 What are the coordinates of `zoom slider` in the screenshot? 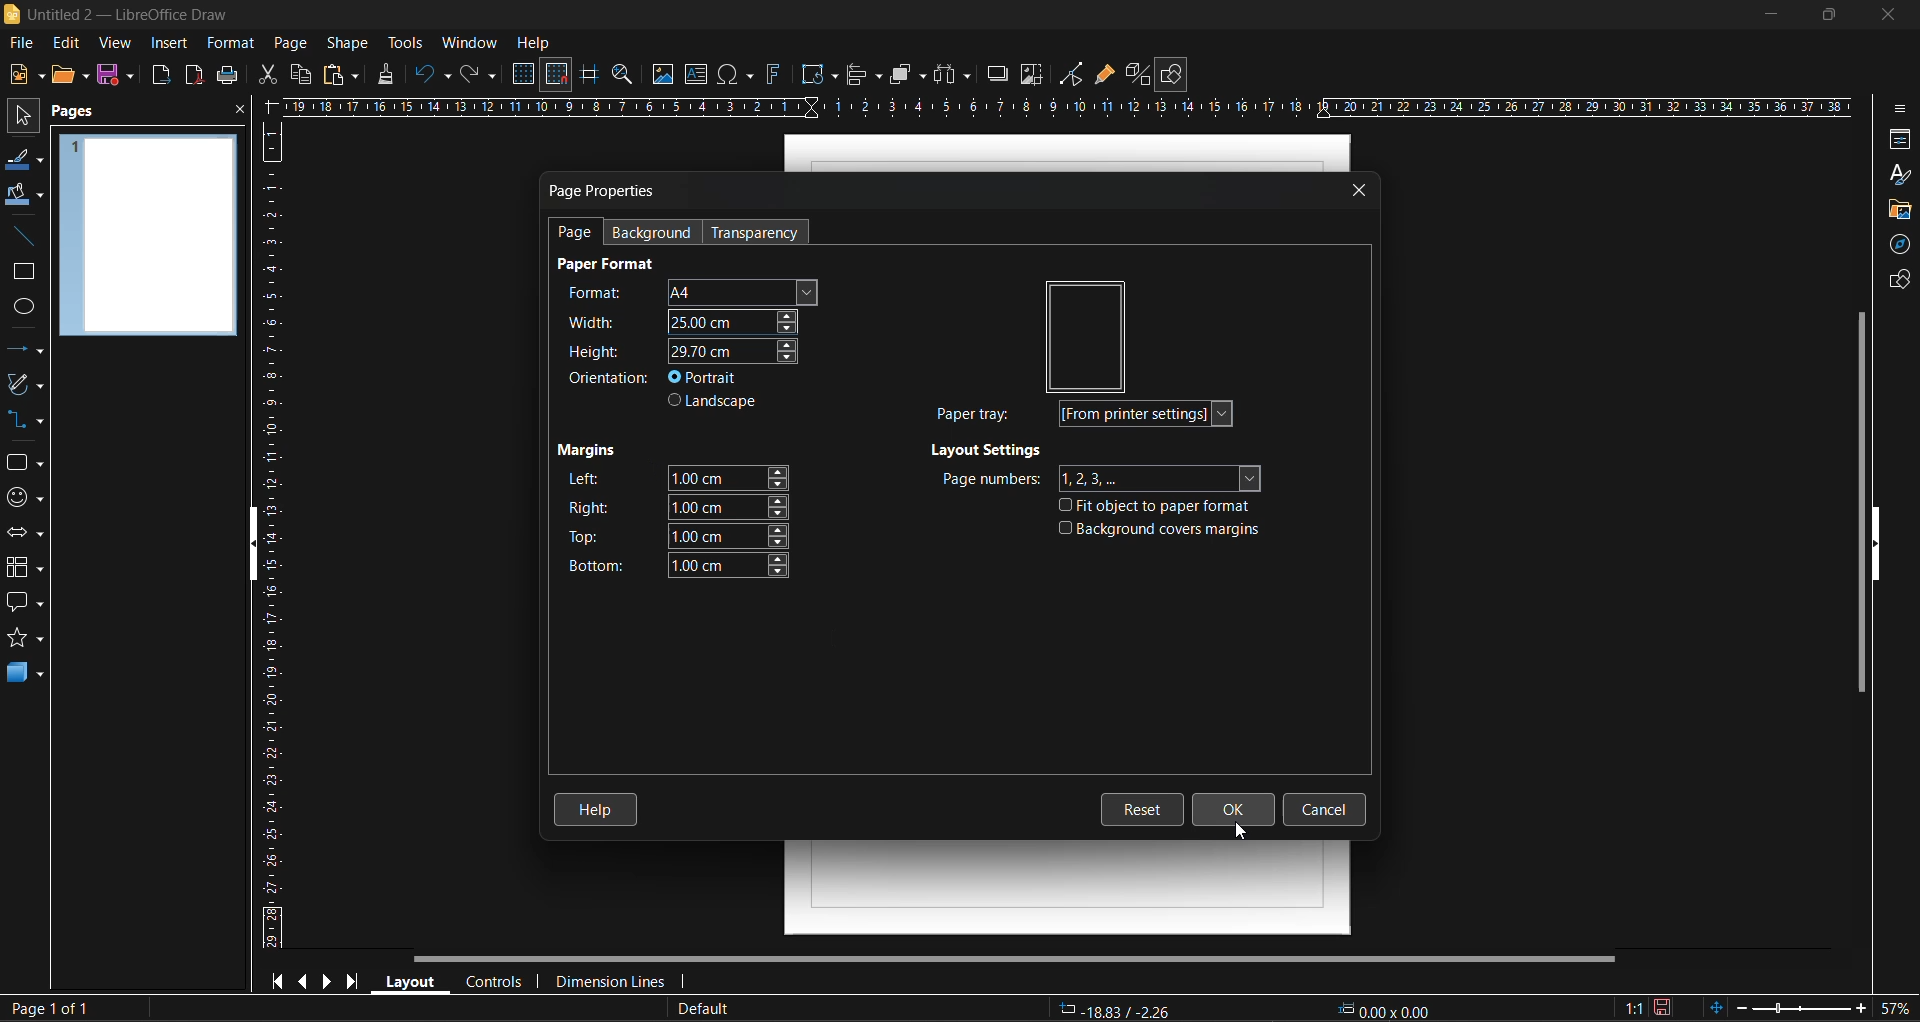 It's located at (1792, 1010).